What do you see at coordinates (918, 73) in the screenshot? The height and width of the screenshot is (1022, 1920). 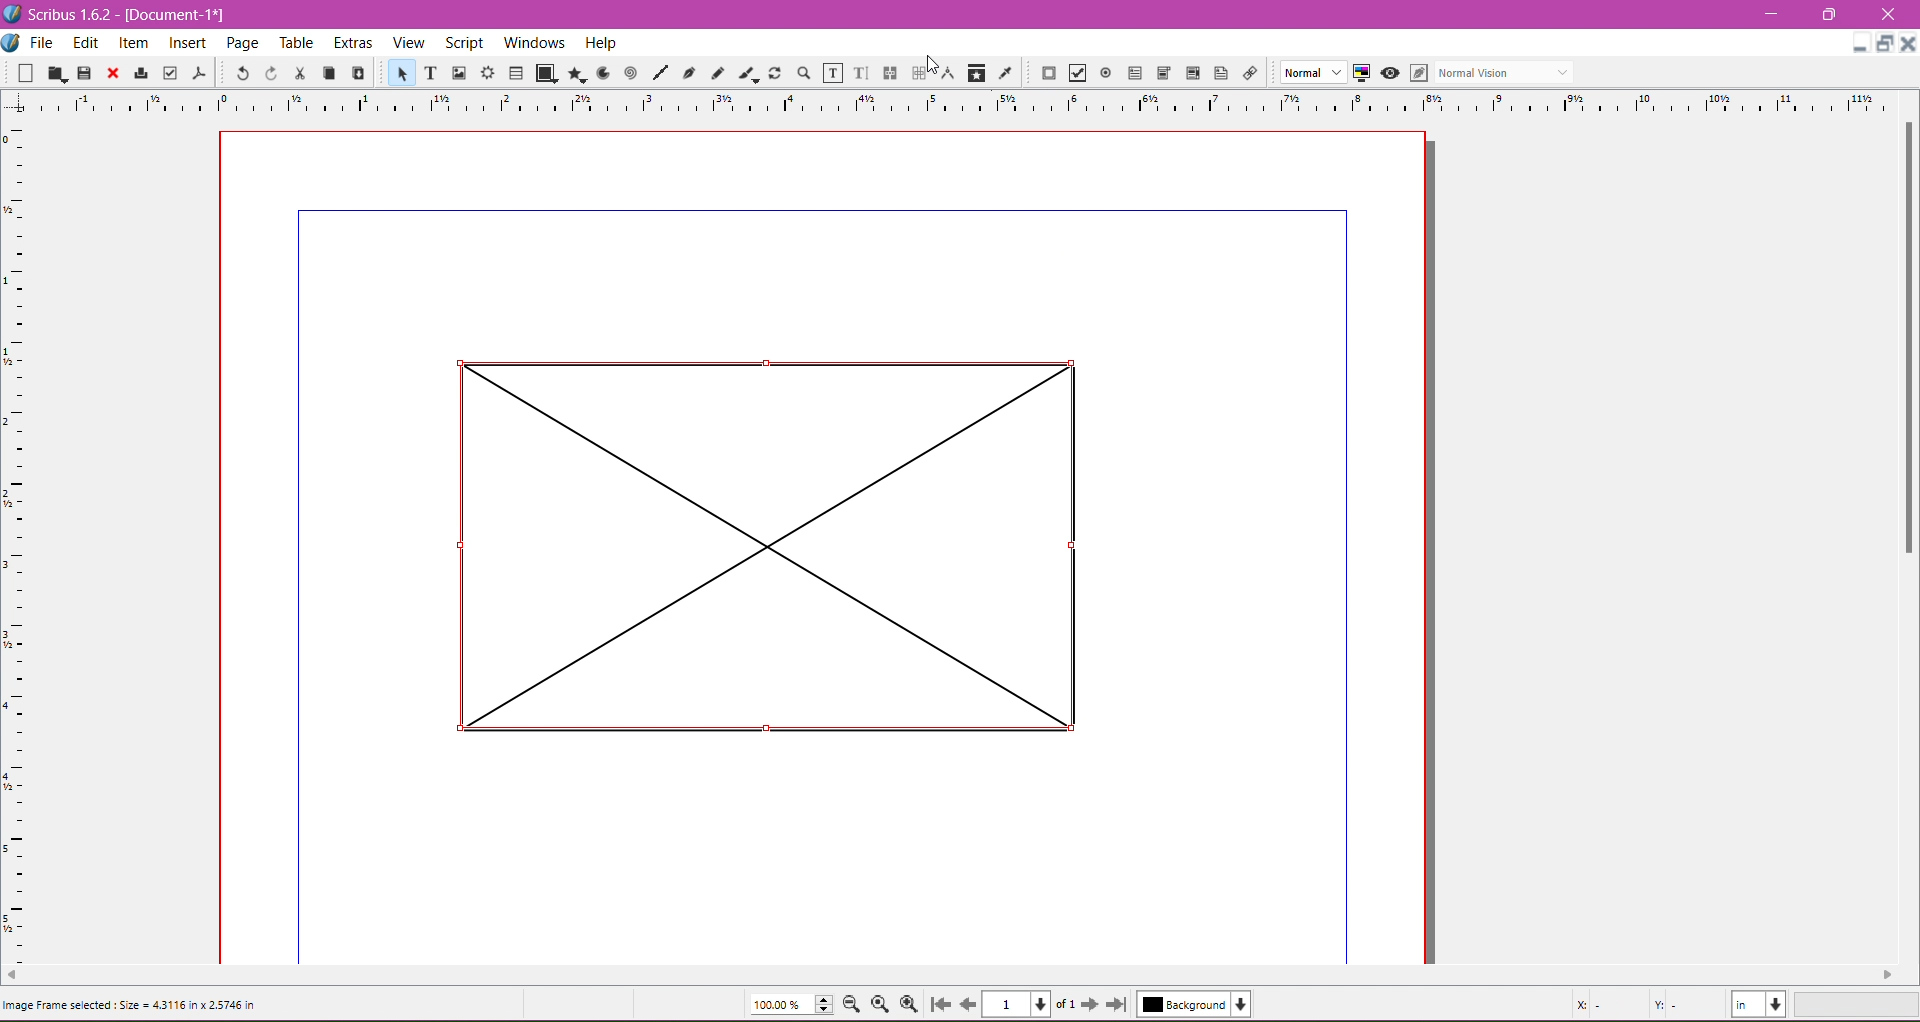 I see `Unlink Text Frames` at bounding box center [918, 73].